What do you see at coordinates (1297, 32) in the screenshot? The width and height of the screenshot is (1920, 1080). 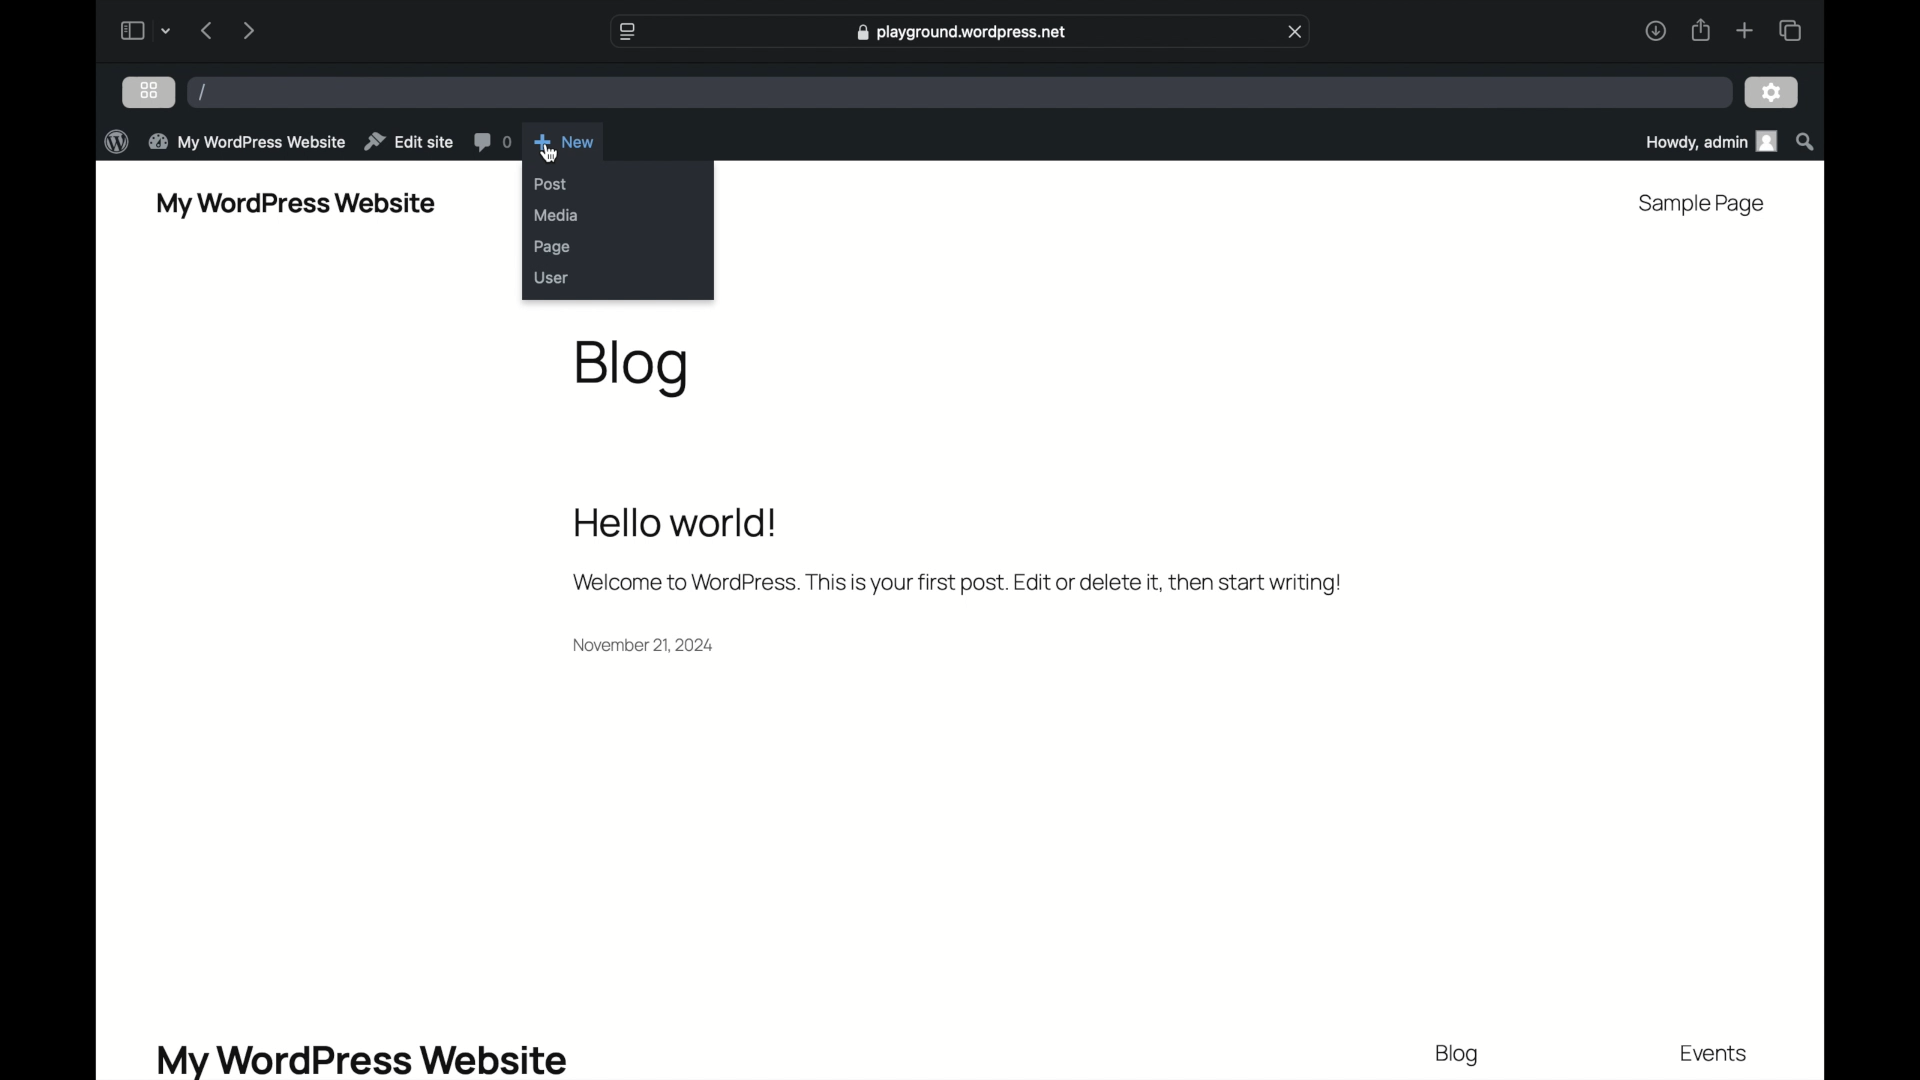 I see `close` at bounding box center [1297, 32].